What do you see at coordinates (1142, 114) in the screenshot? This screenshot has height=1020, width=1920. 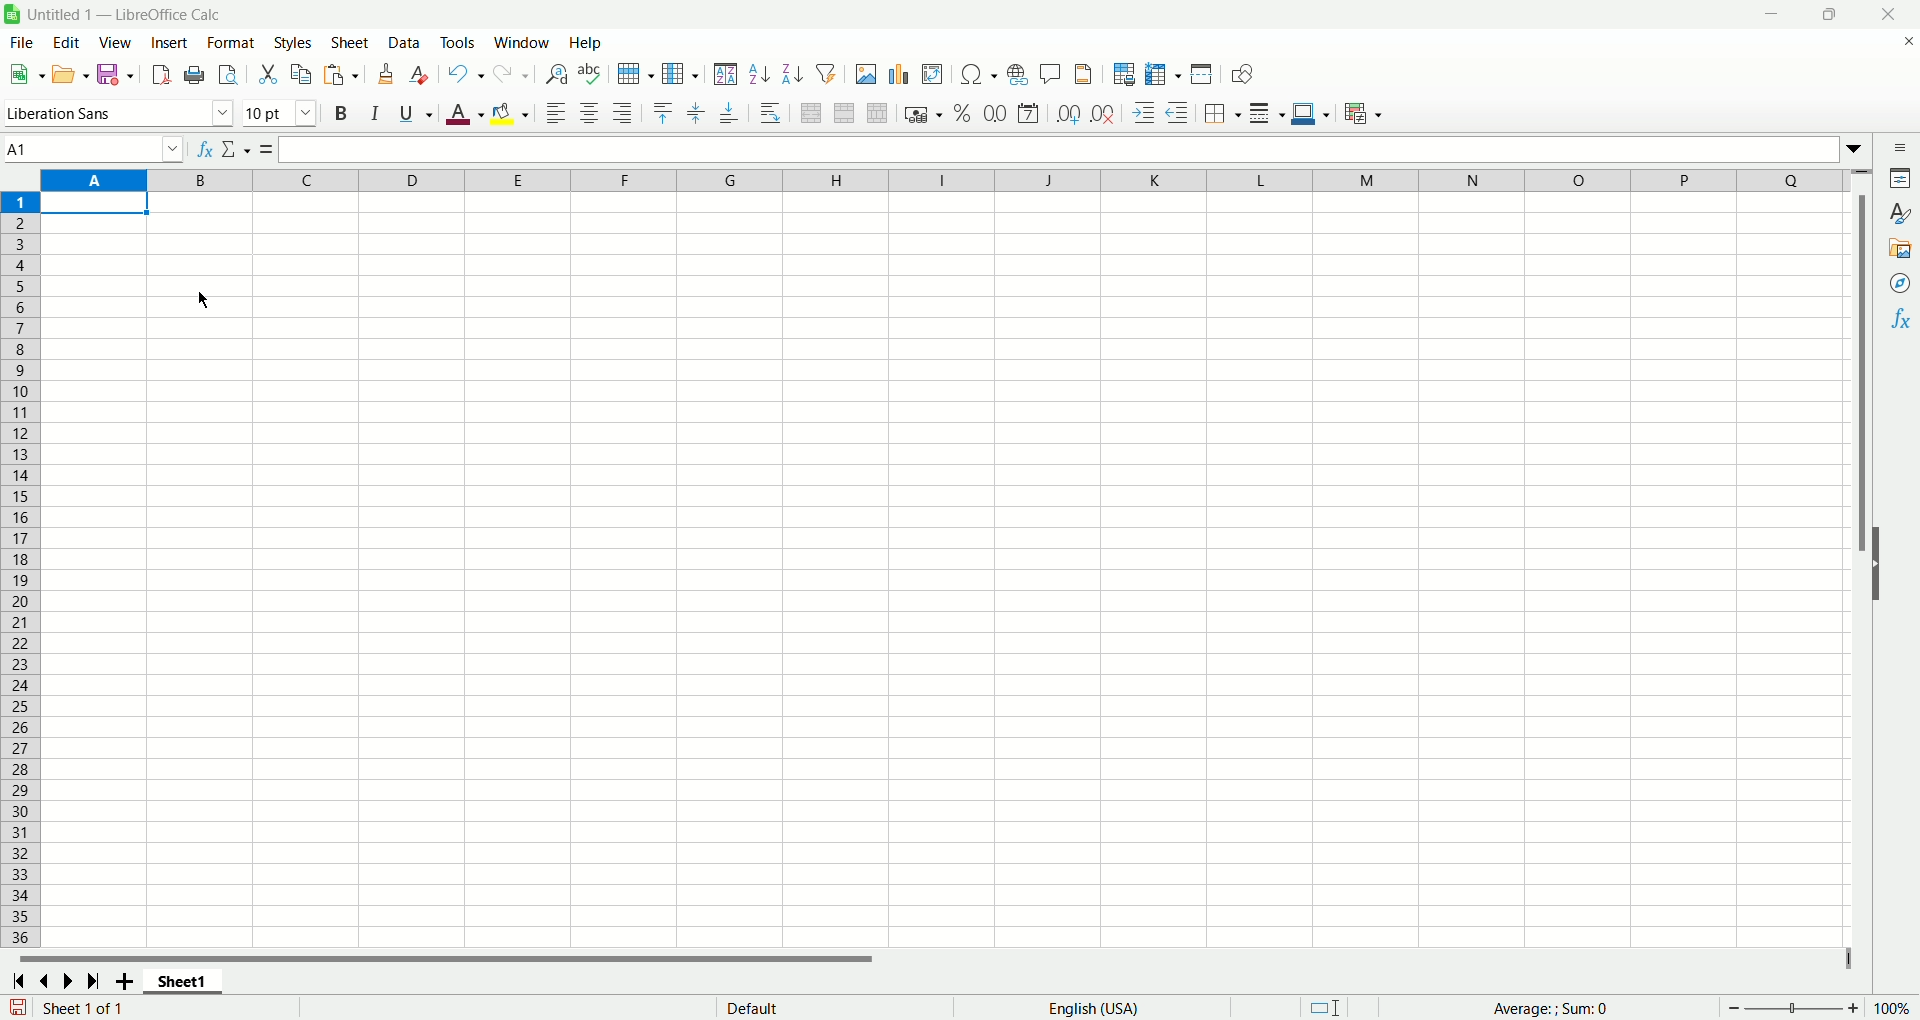 I see `increase indent` at bounding box center [1142, 114].